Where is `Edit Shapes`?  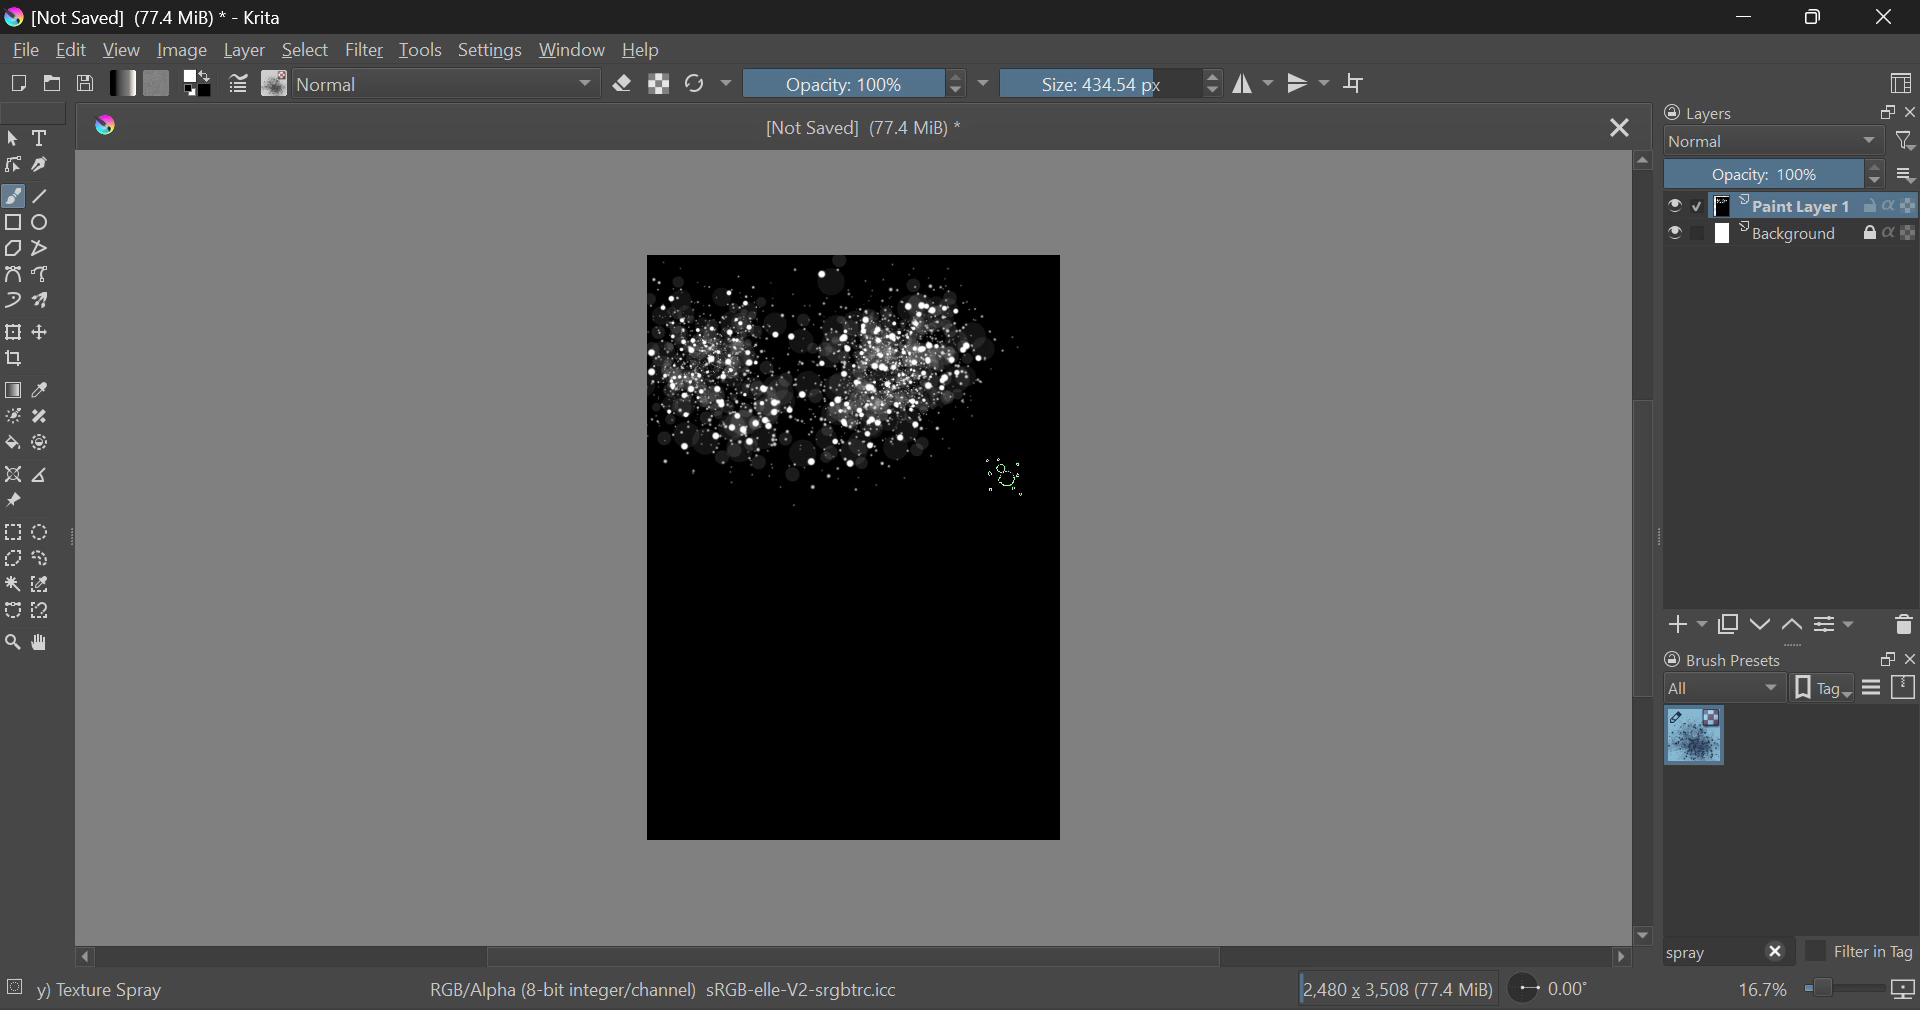
Edit Shapes is located at coordinates (14, 165).